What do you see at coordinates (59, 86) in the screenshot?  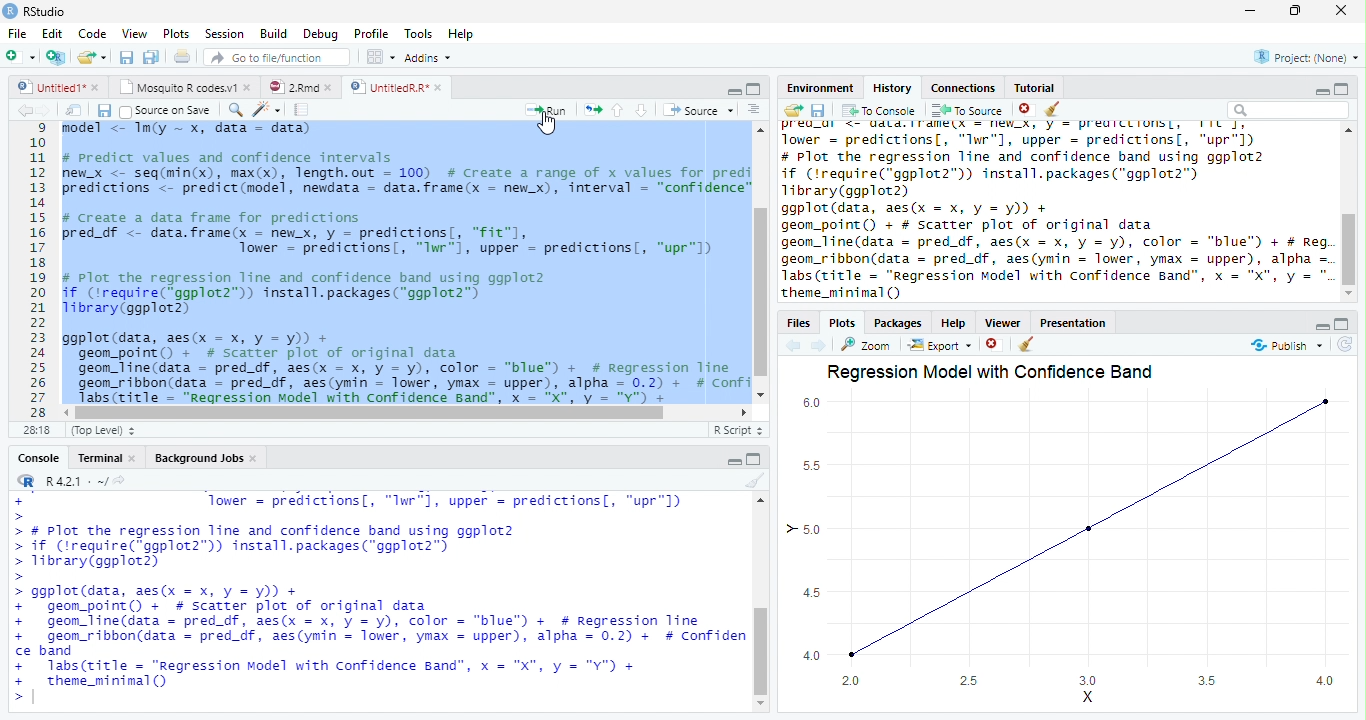 I see `Untitled` at bounding box center [59, 86].